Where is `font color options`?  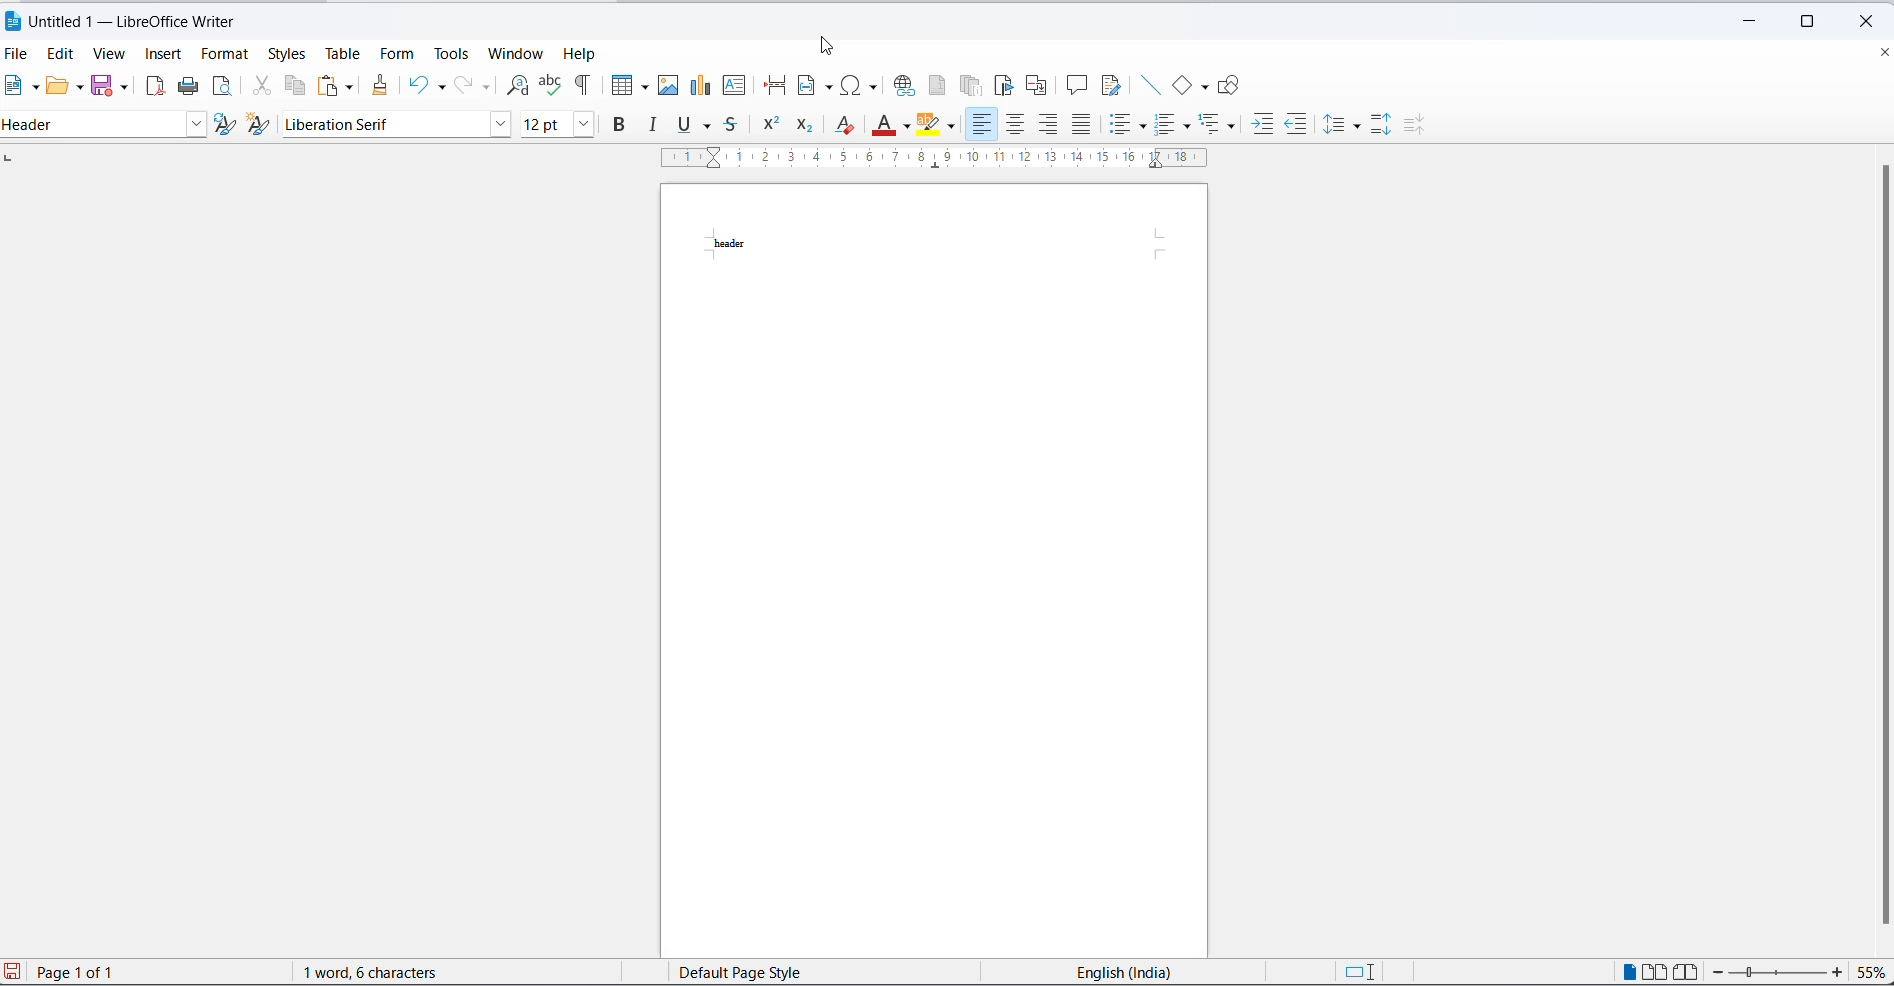 font color options is located at coordinates (910, 129).